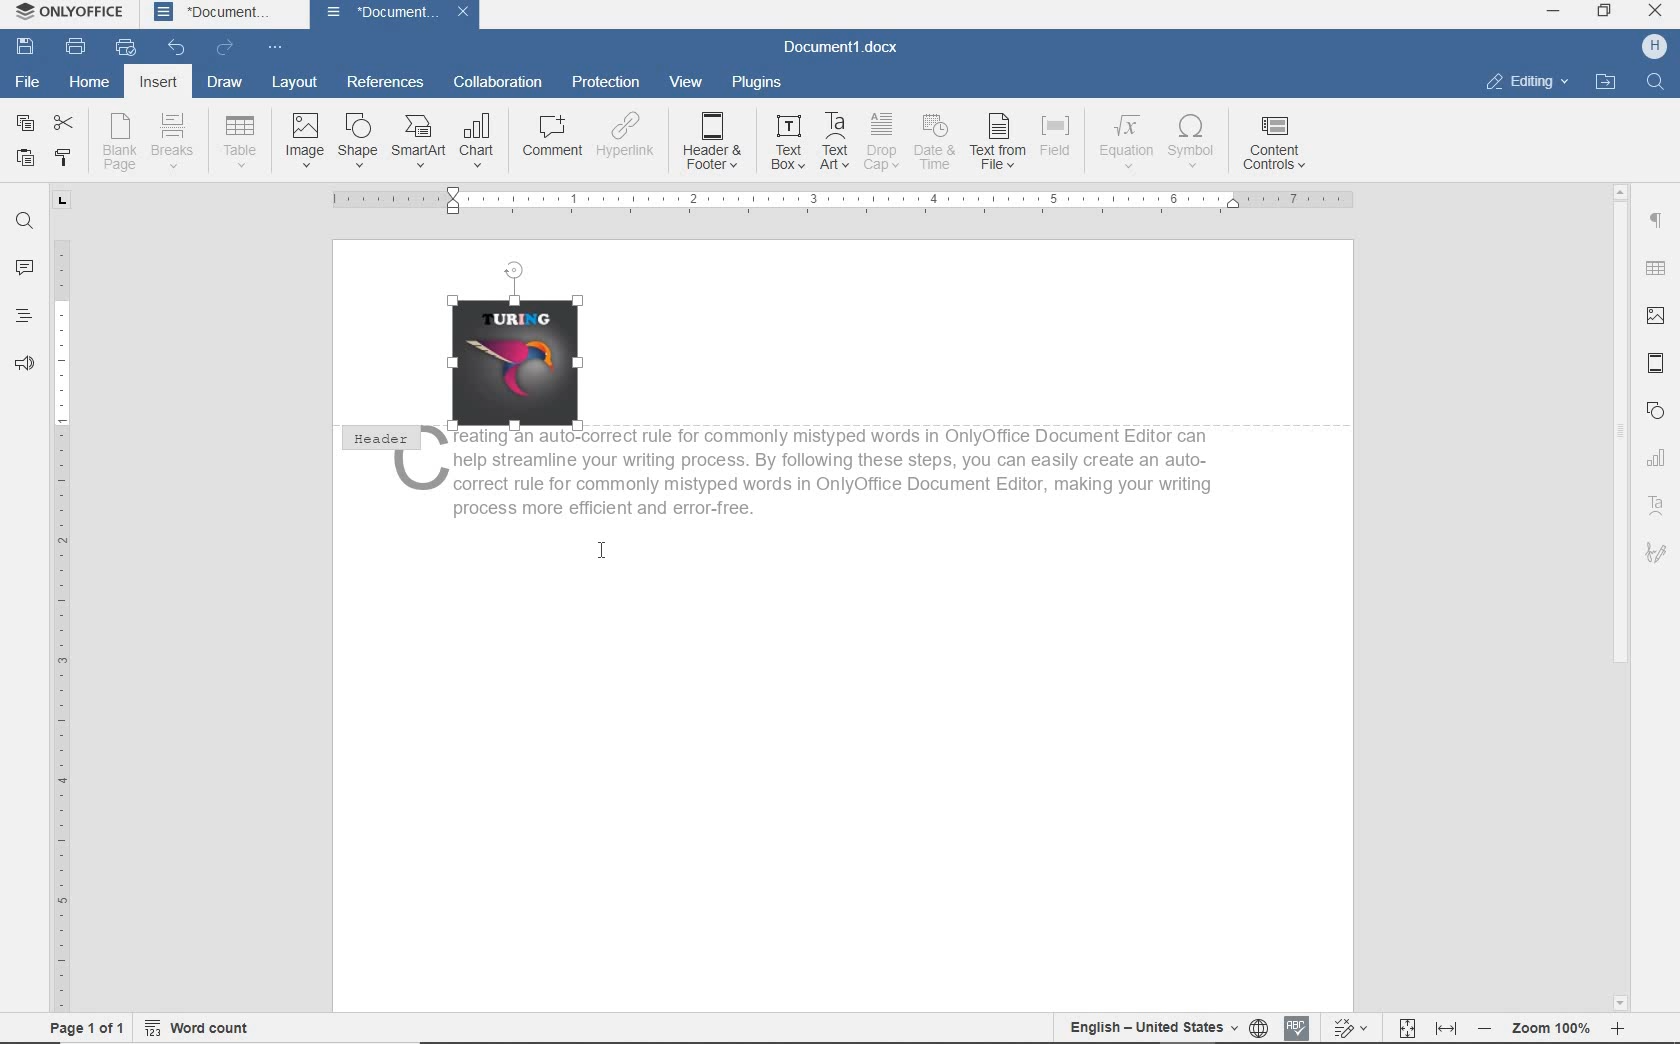 The width and height of the screenshot is (1680, 1044). I want to click on selelct language, so click(1260, 1028).